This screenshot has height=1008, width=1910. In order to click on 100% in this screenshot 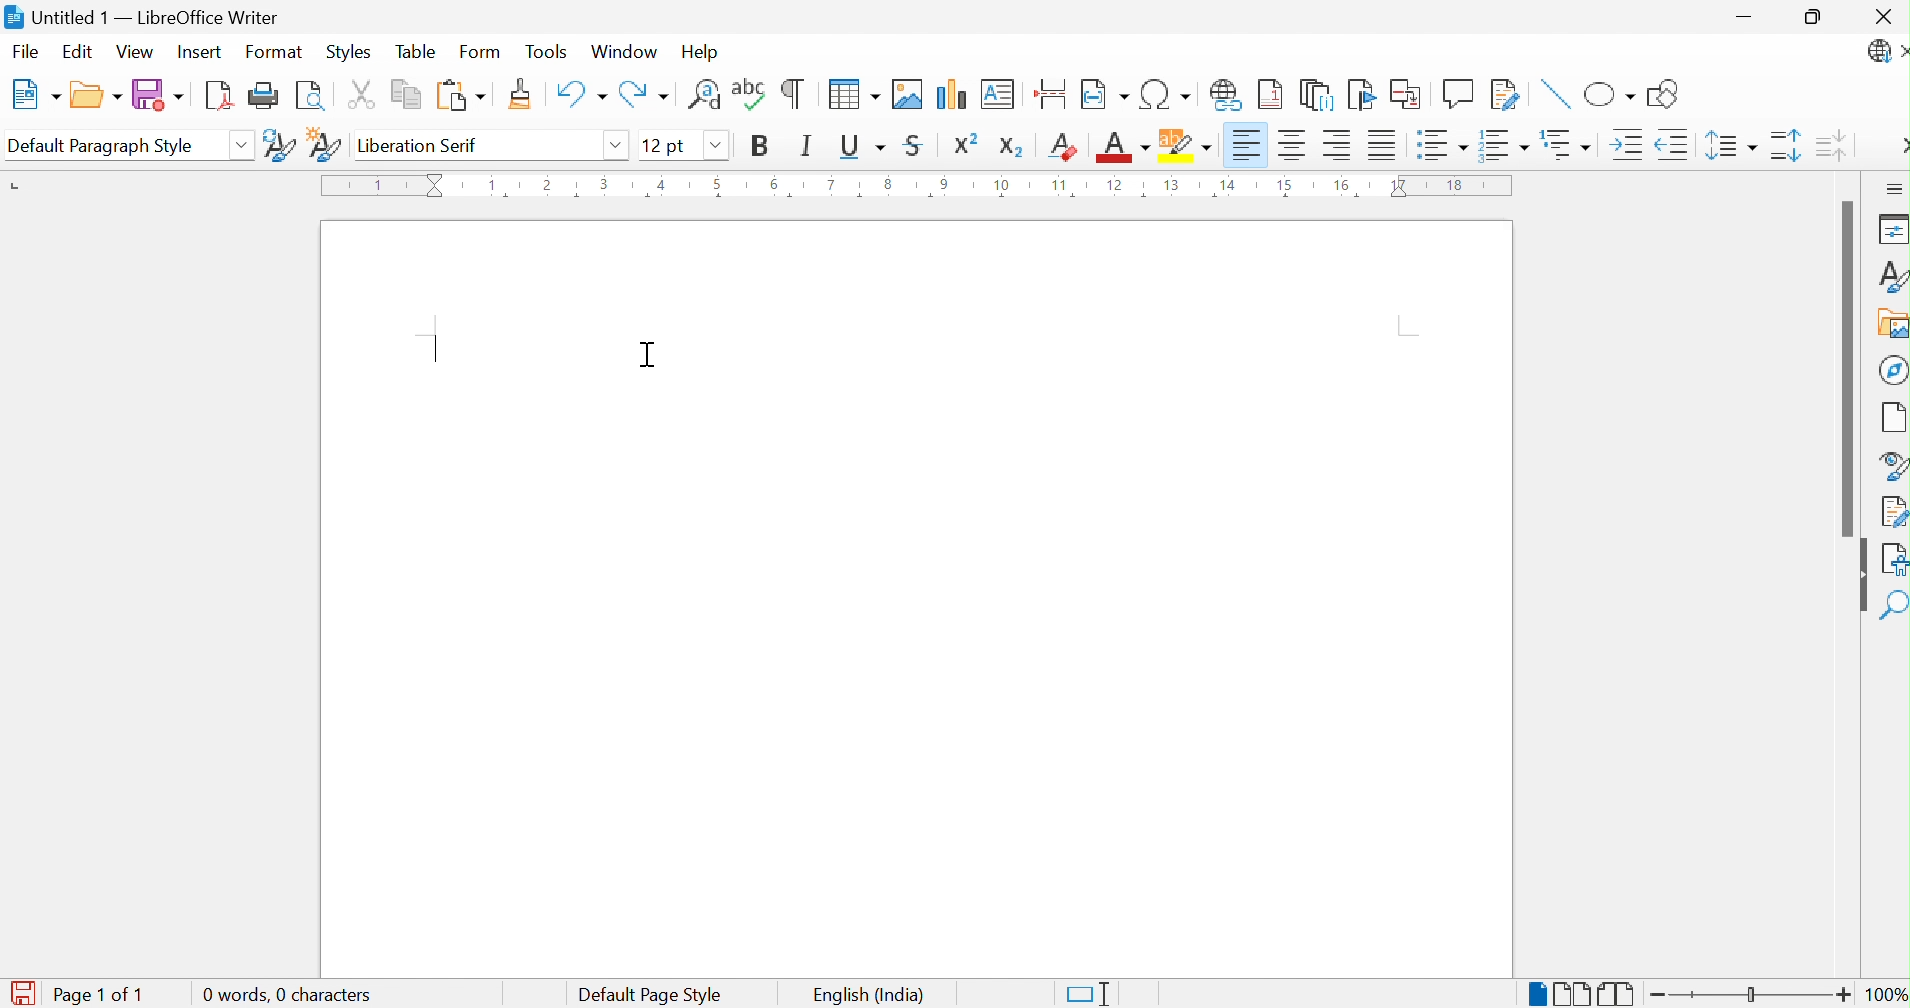, I will do `click(1886, 994)`.